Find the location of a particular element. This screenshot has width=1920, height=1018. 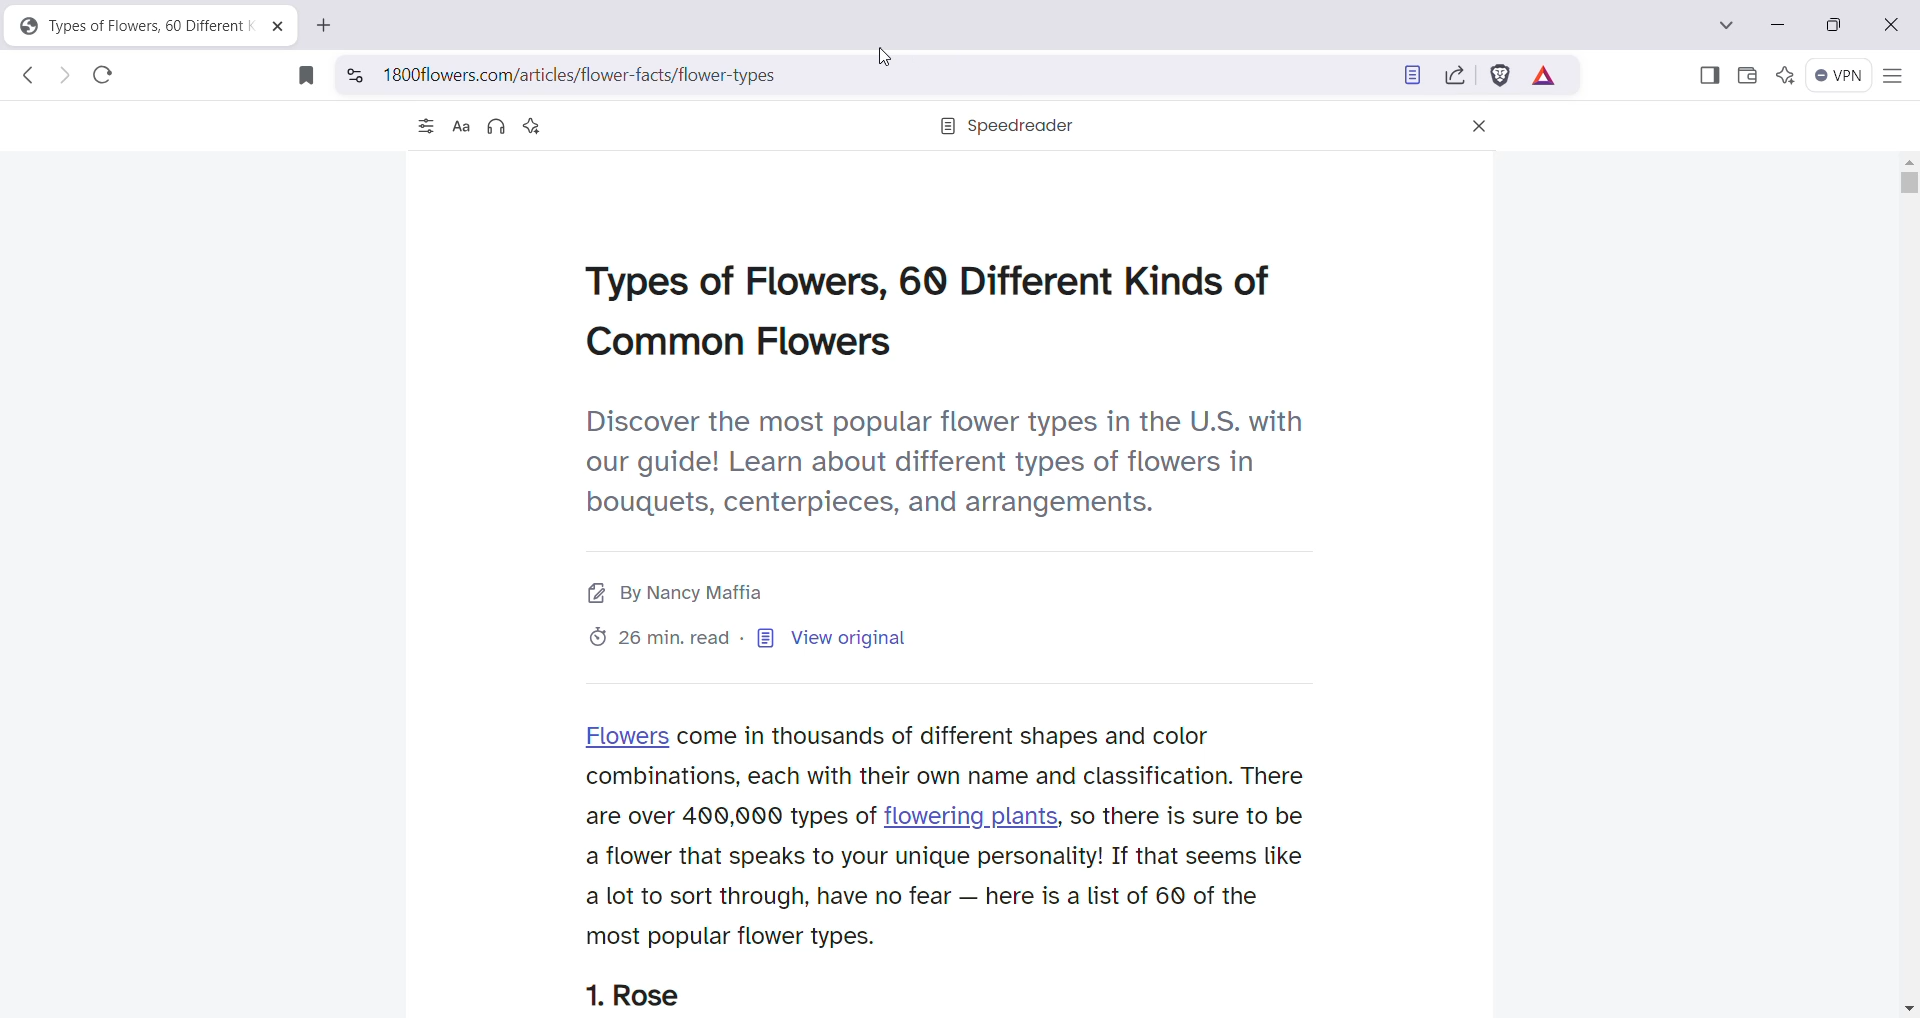

Click to go forward, hold to see history is located at coordinates (65, 78).